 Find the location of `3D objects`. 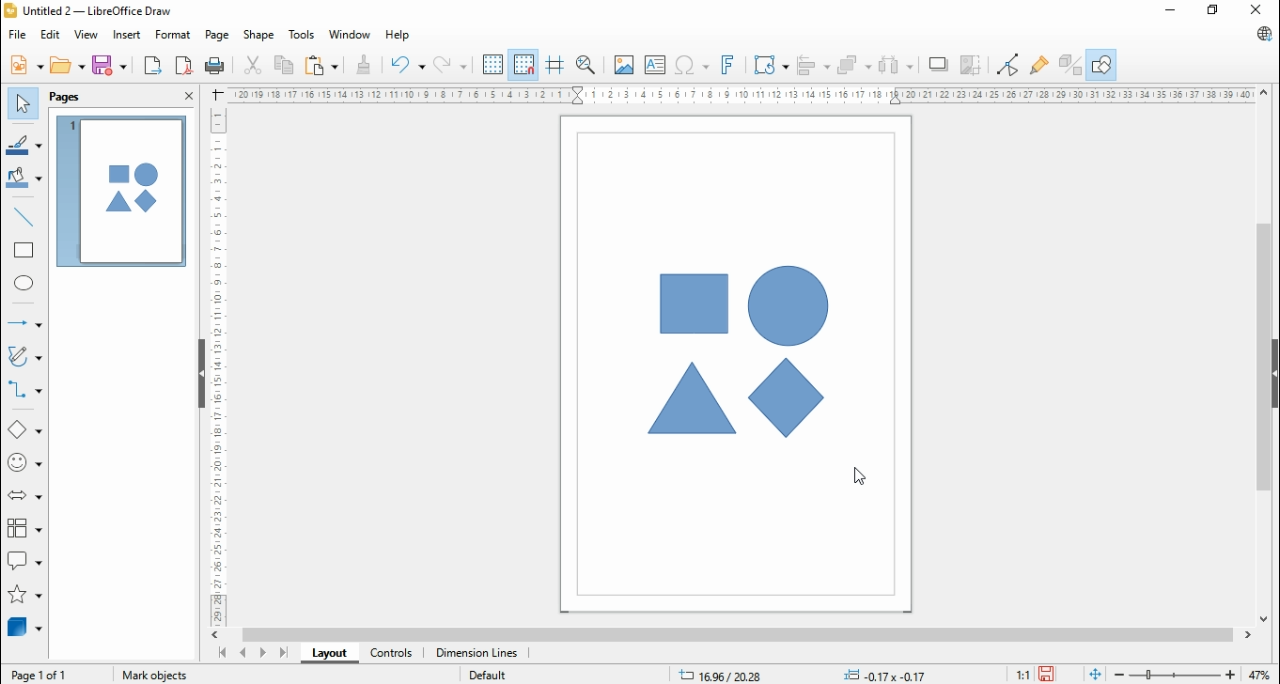

3D objects is located at coordinates (24, 626).